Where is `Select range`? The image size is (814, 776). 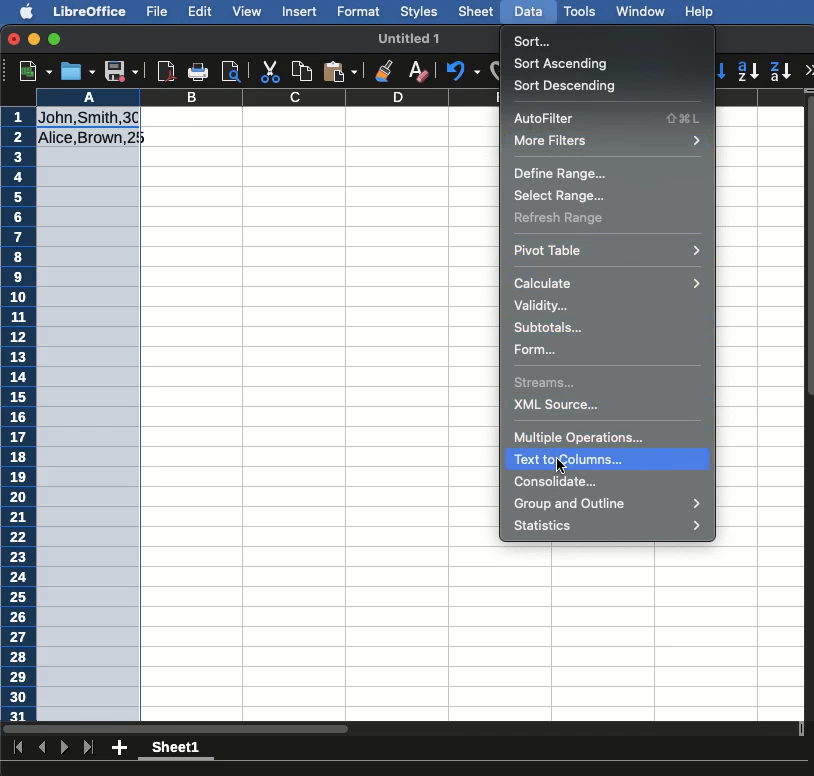
Select range is located at coordinates (558, 195).